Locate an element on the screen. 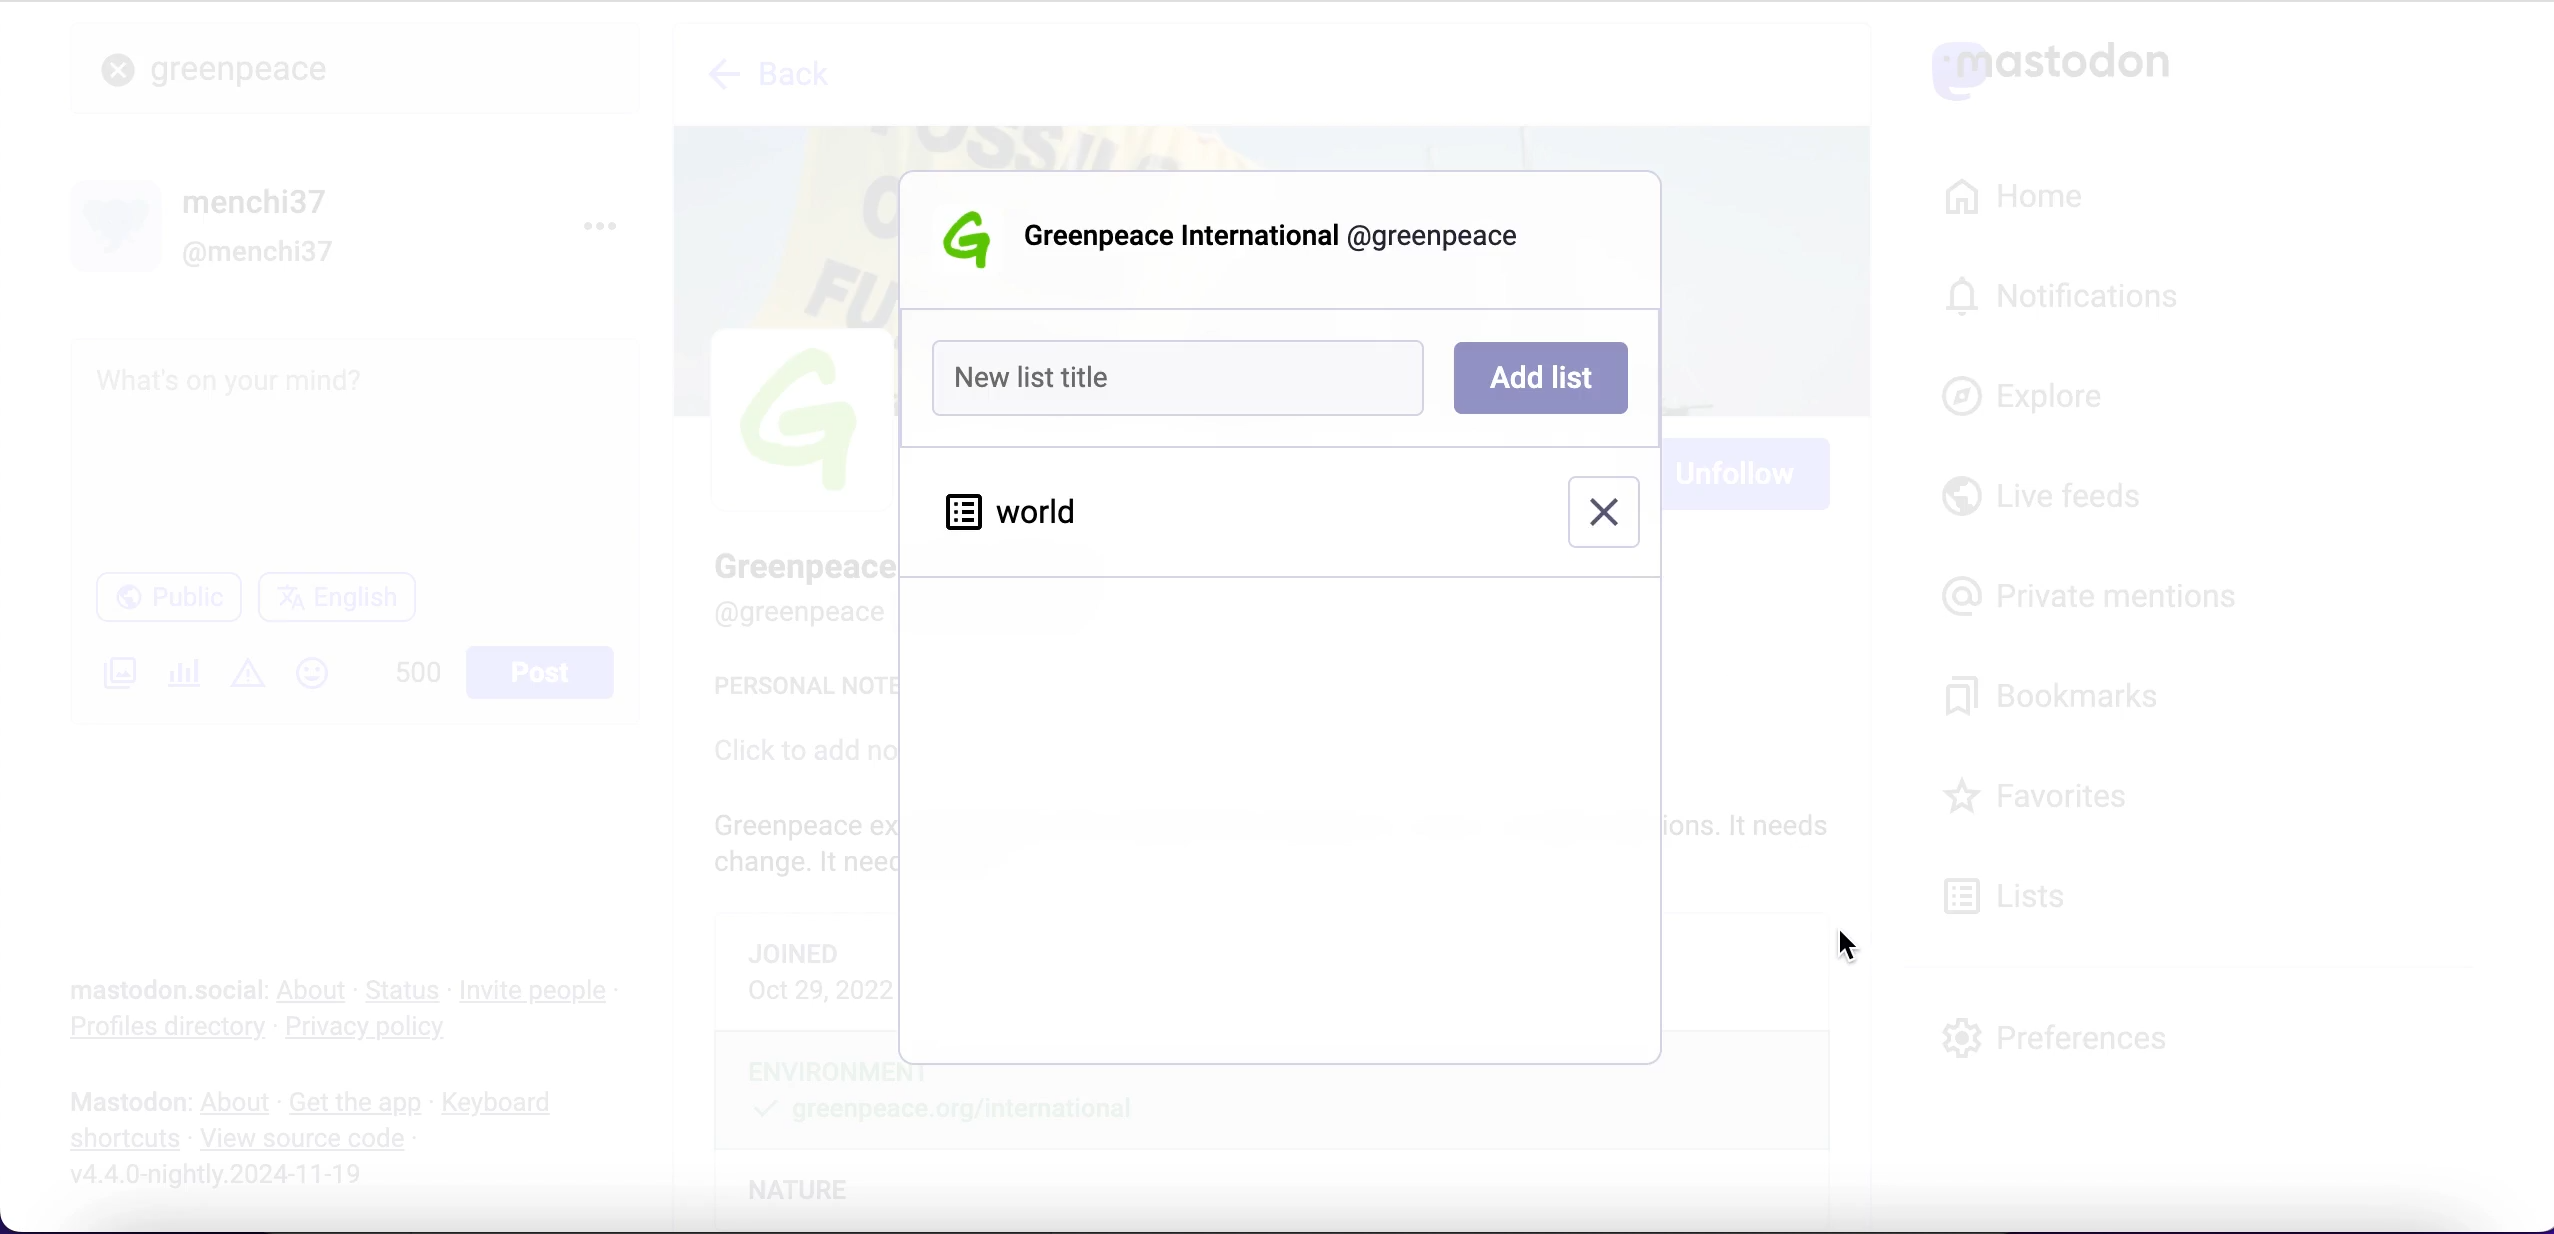 This screenshot has height=1234, width=2554. 2024-11-19 is located at coordinates (231, 1173).